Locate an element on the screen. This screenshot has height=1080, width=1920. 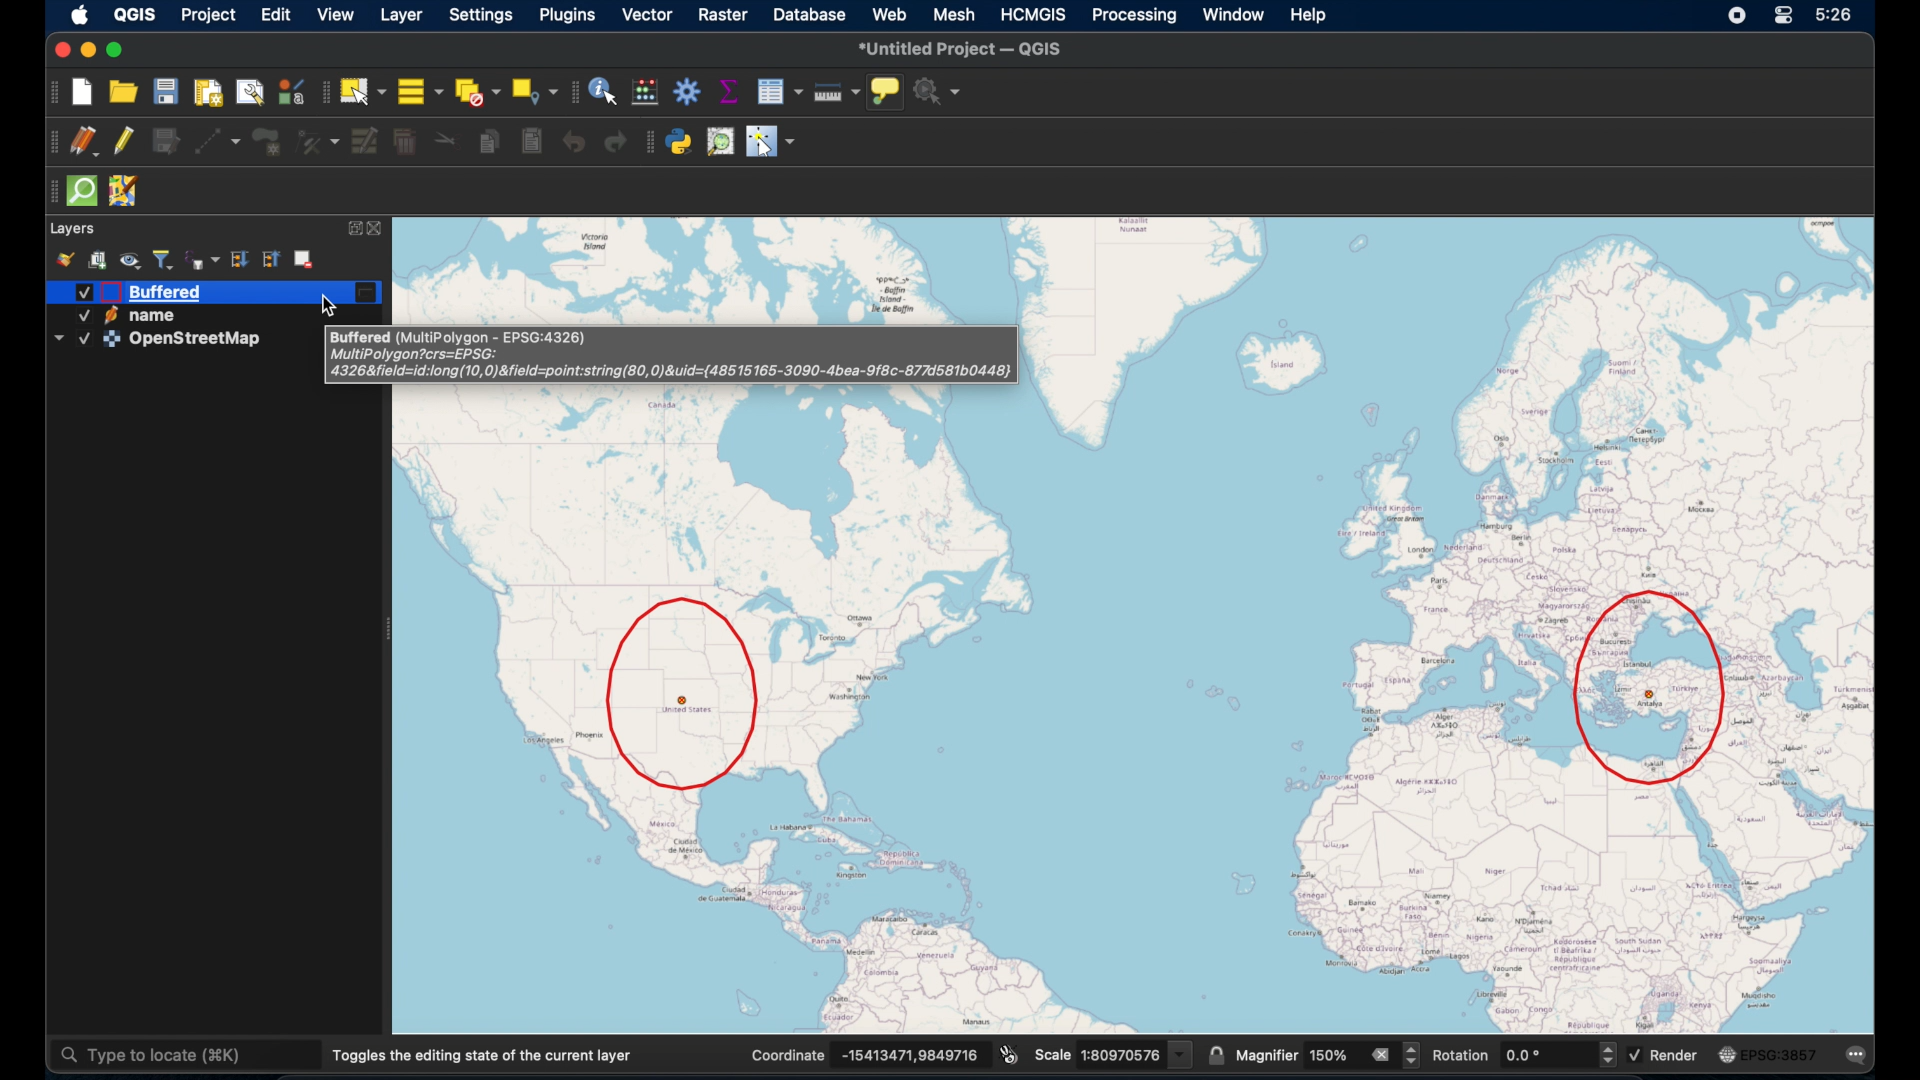
show map tips is located at coordinates (885, 91).